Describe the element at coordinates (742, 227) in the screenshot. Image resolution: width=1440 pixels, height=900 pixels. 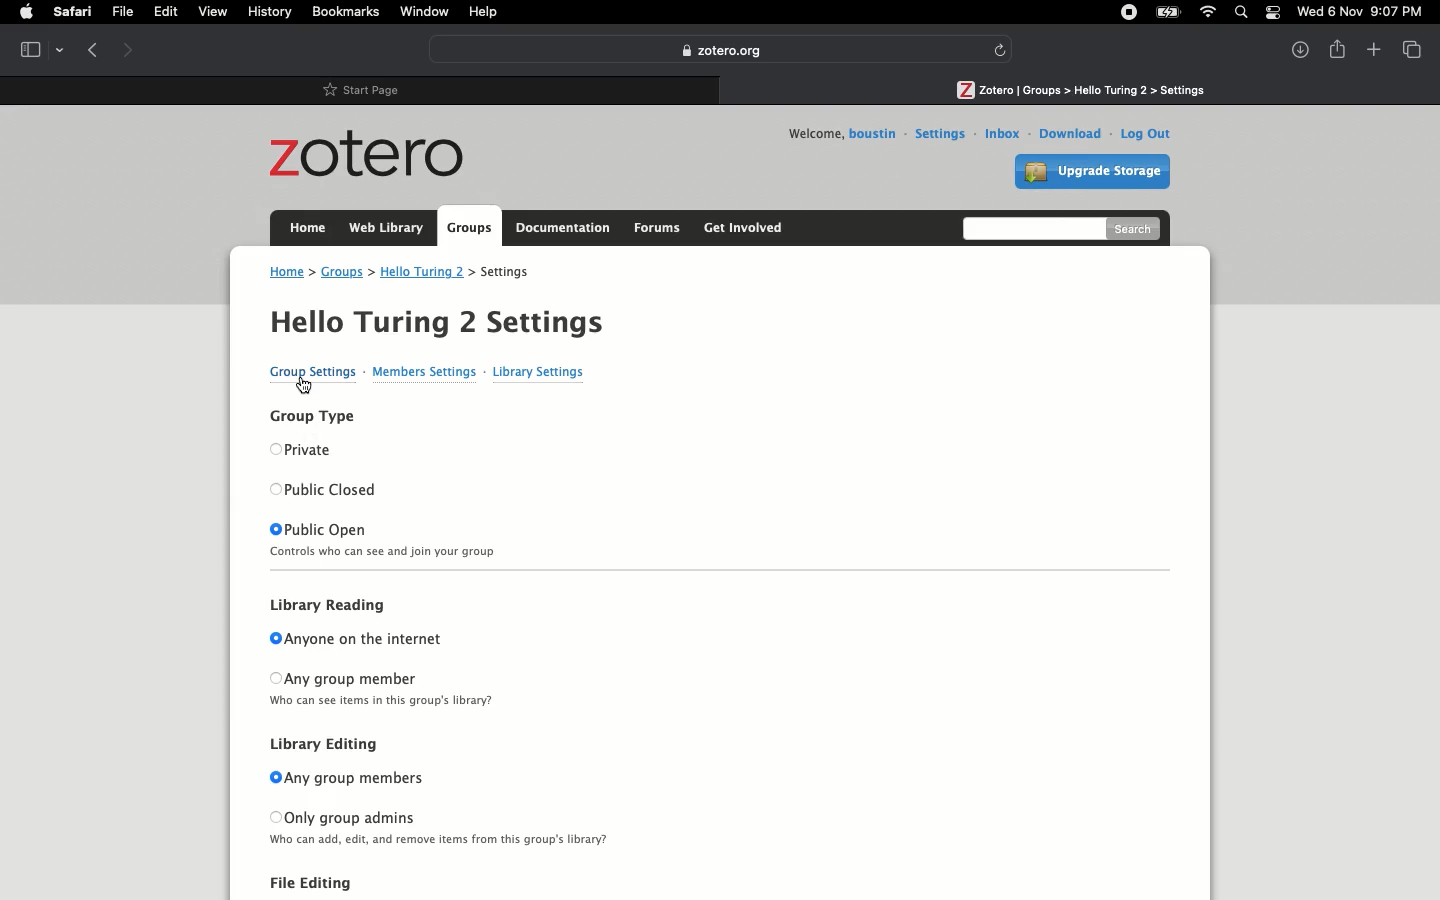
I see `Get involved` at that location.